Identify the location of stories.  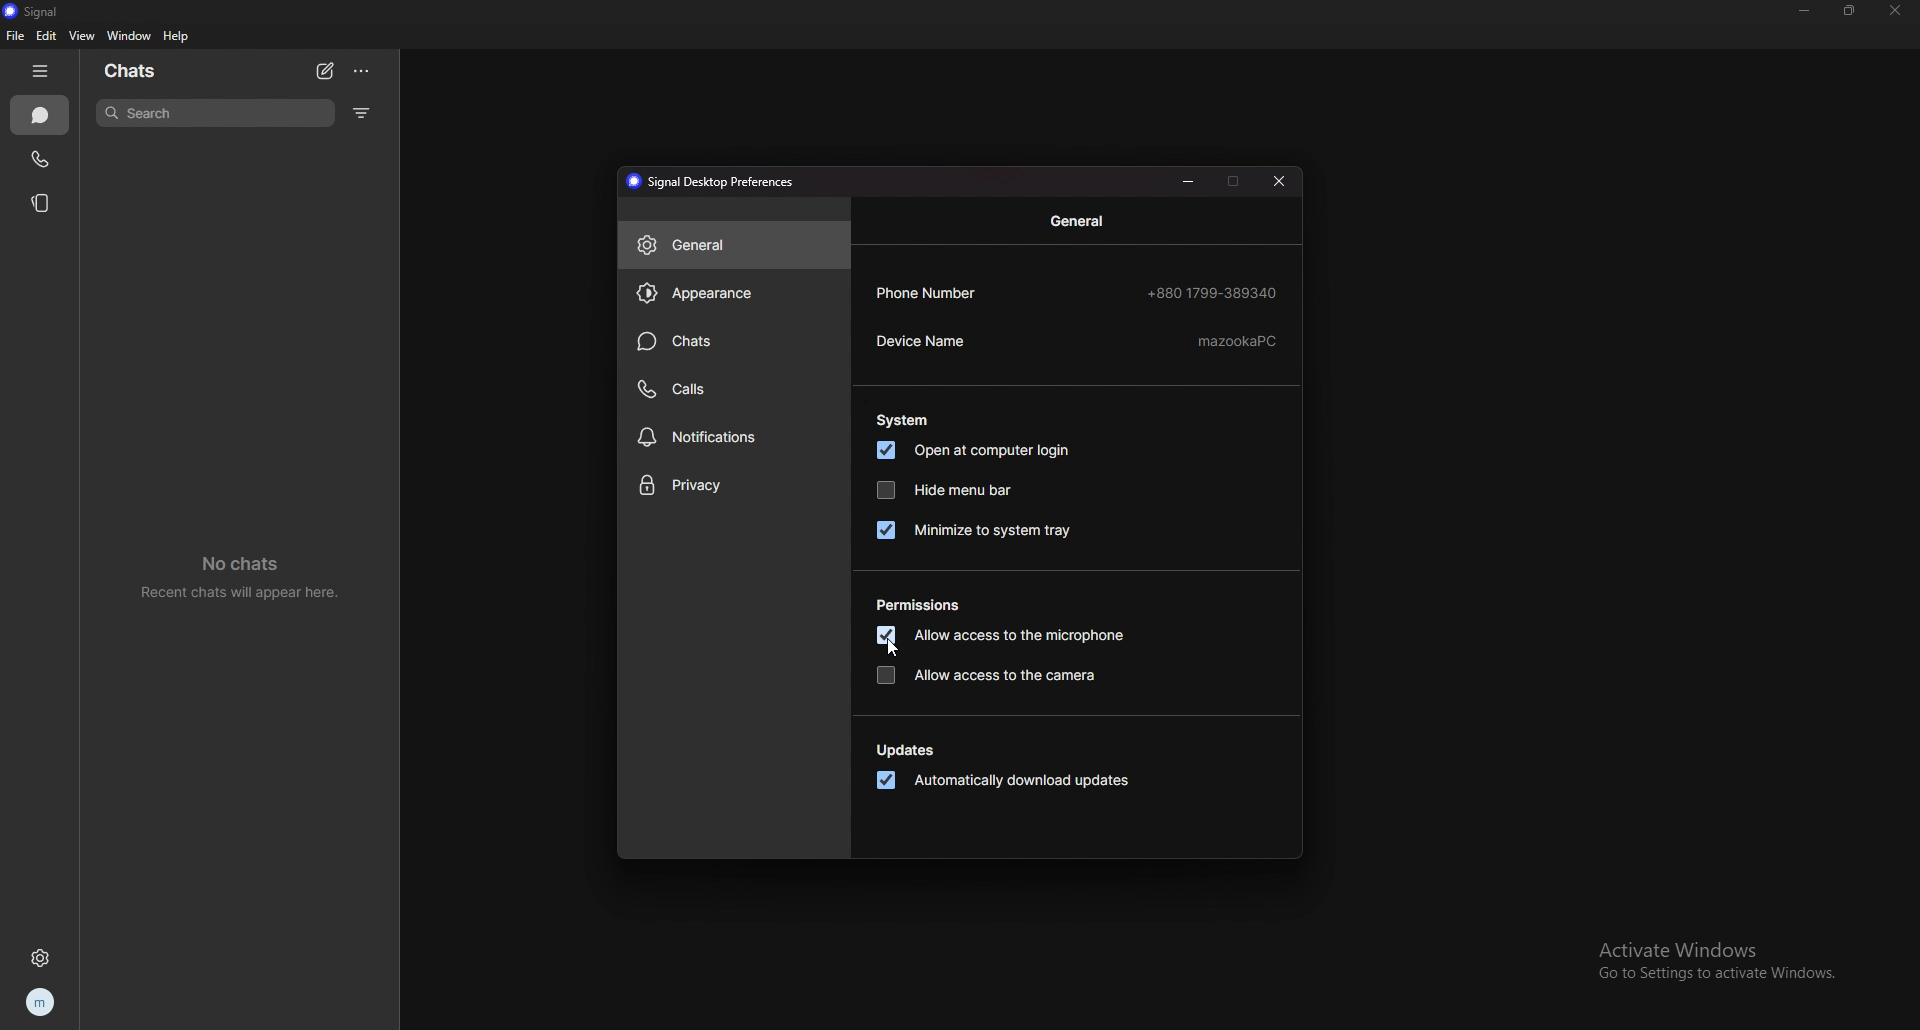
(45, 203).